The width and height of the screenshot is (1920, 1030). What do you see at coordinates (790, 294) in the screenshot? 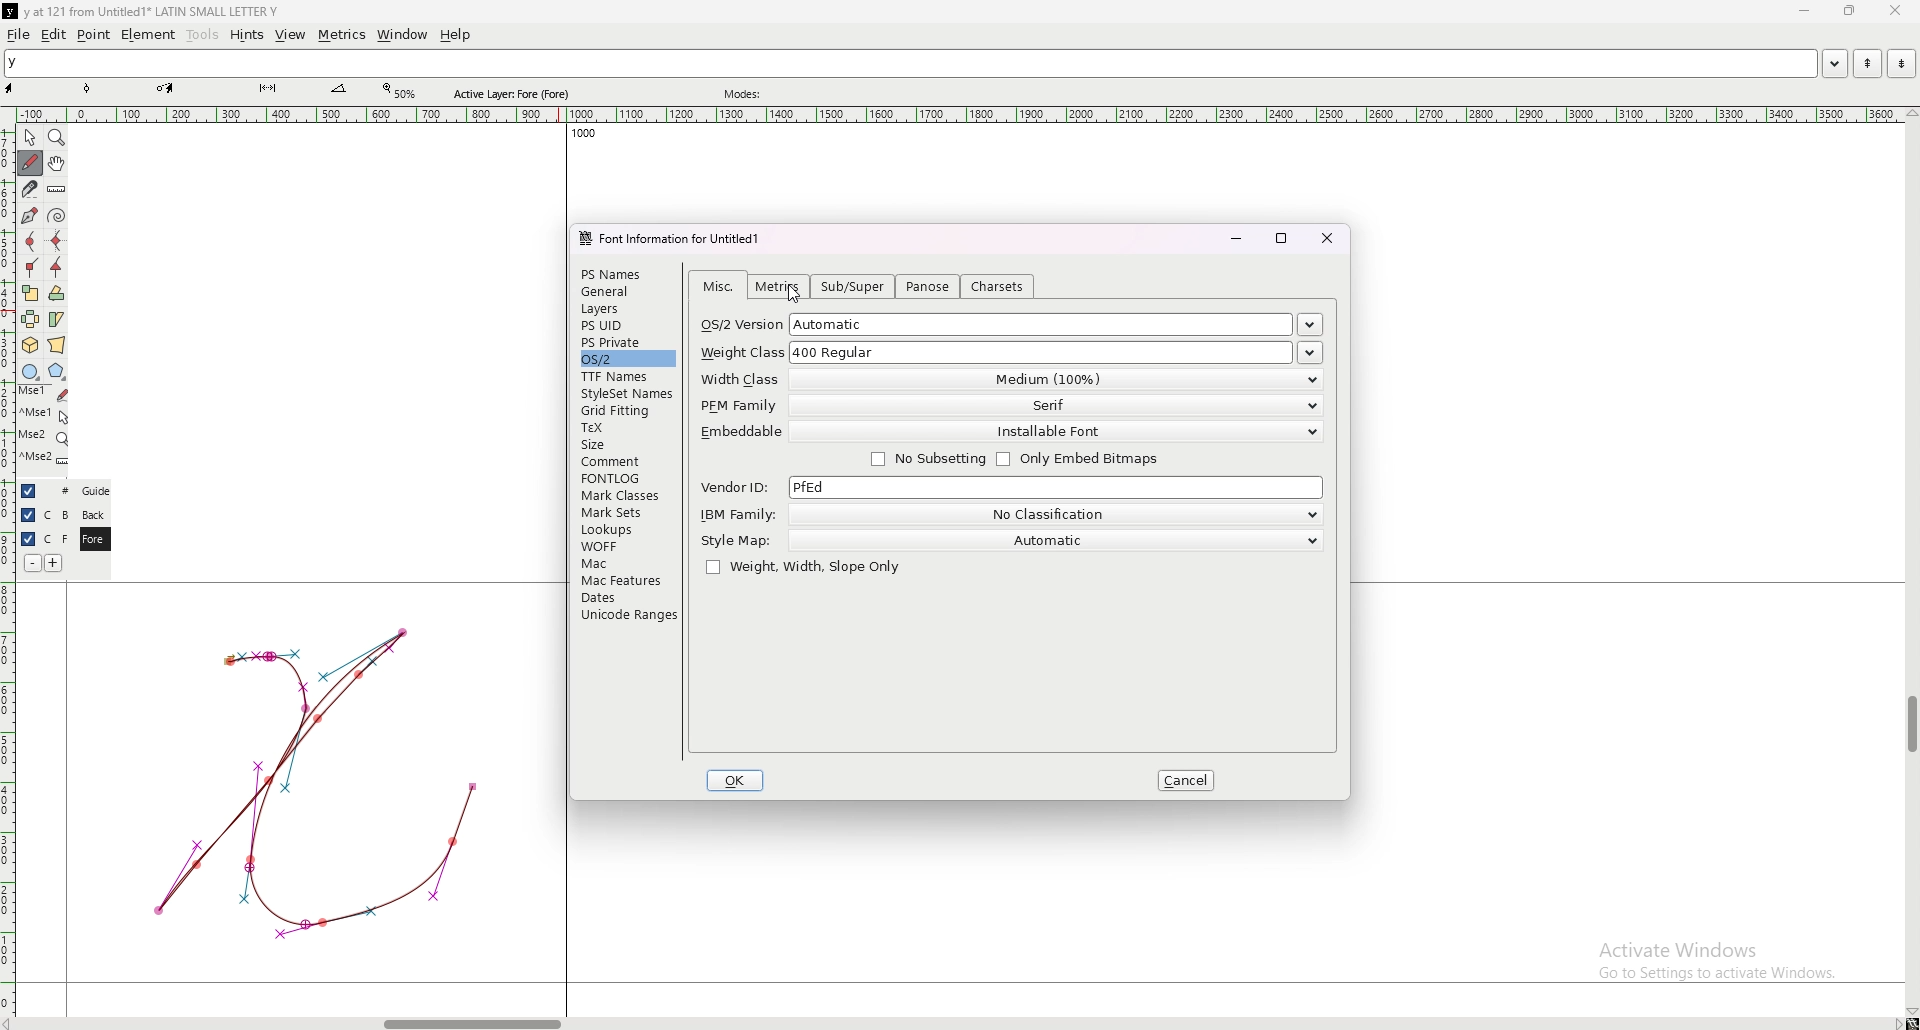
I see `cursor` at bounding box center [790, 294].